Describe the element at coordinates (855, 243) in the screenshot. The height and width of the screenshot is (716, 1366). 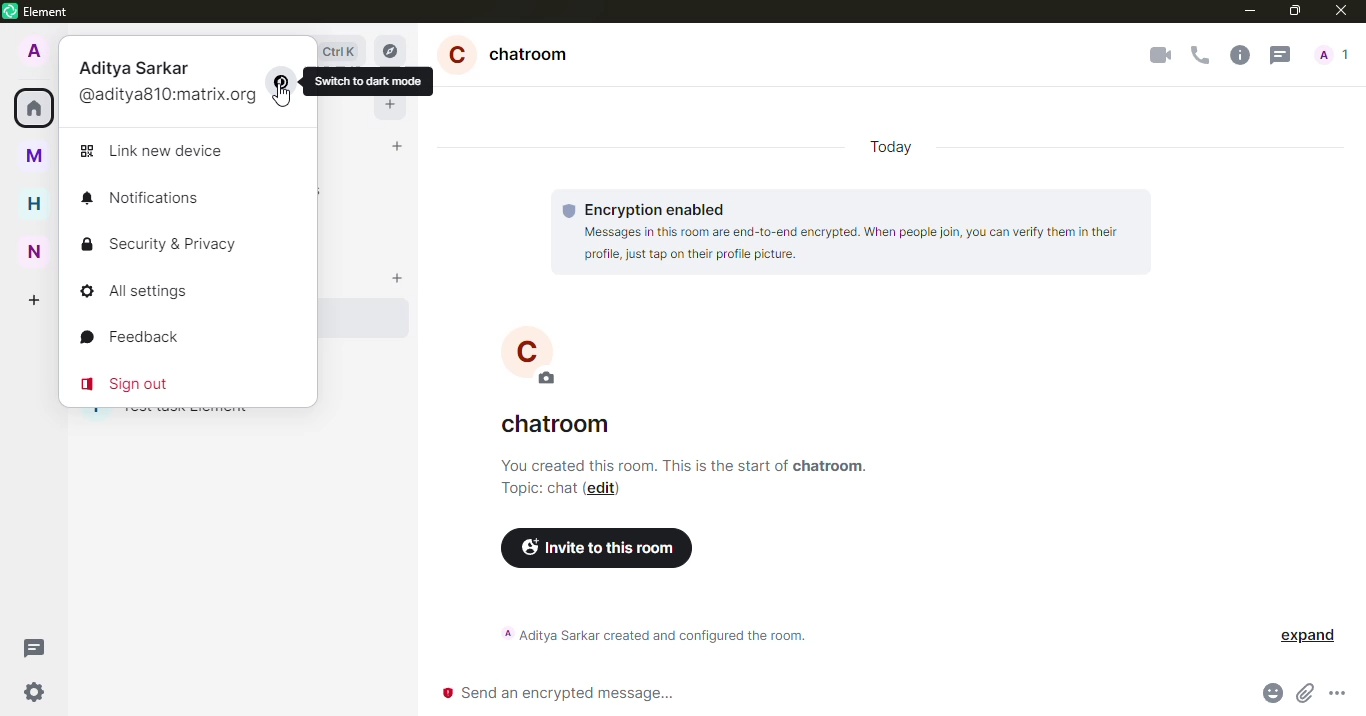
I see `Messages in this room are end-to-end encrypted. When people join, you can verify them in their profile, just tap on their profile picture.` at that location.